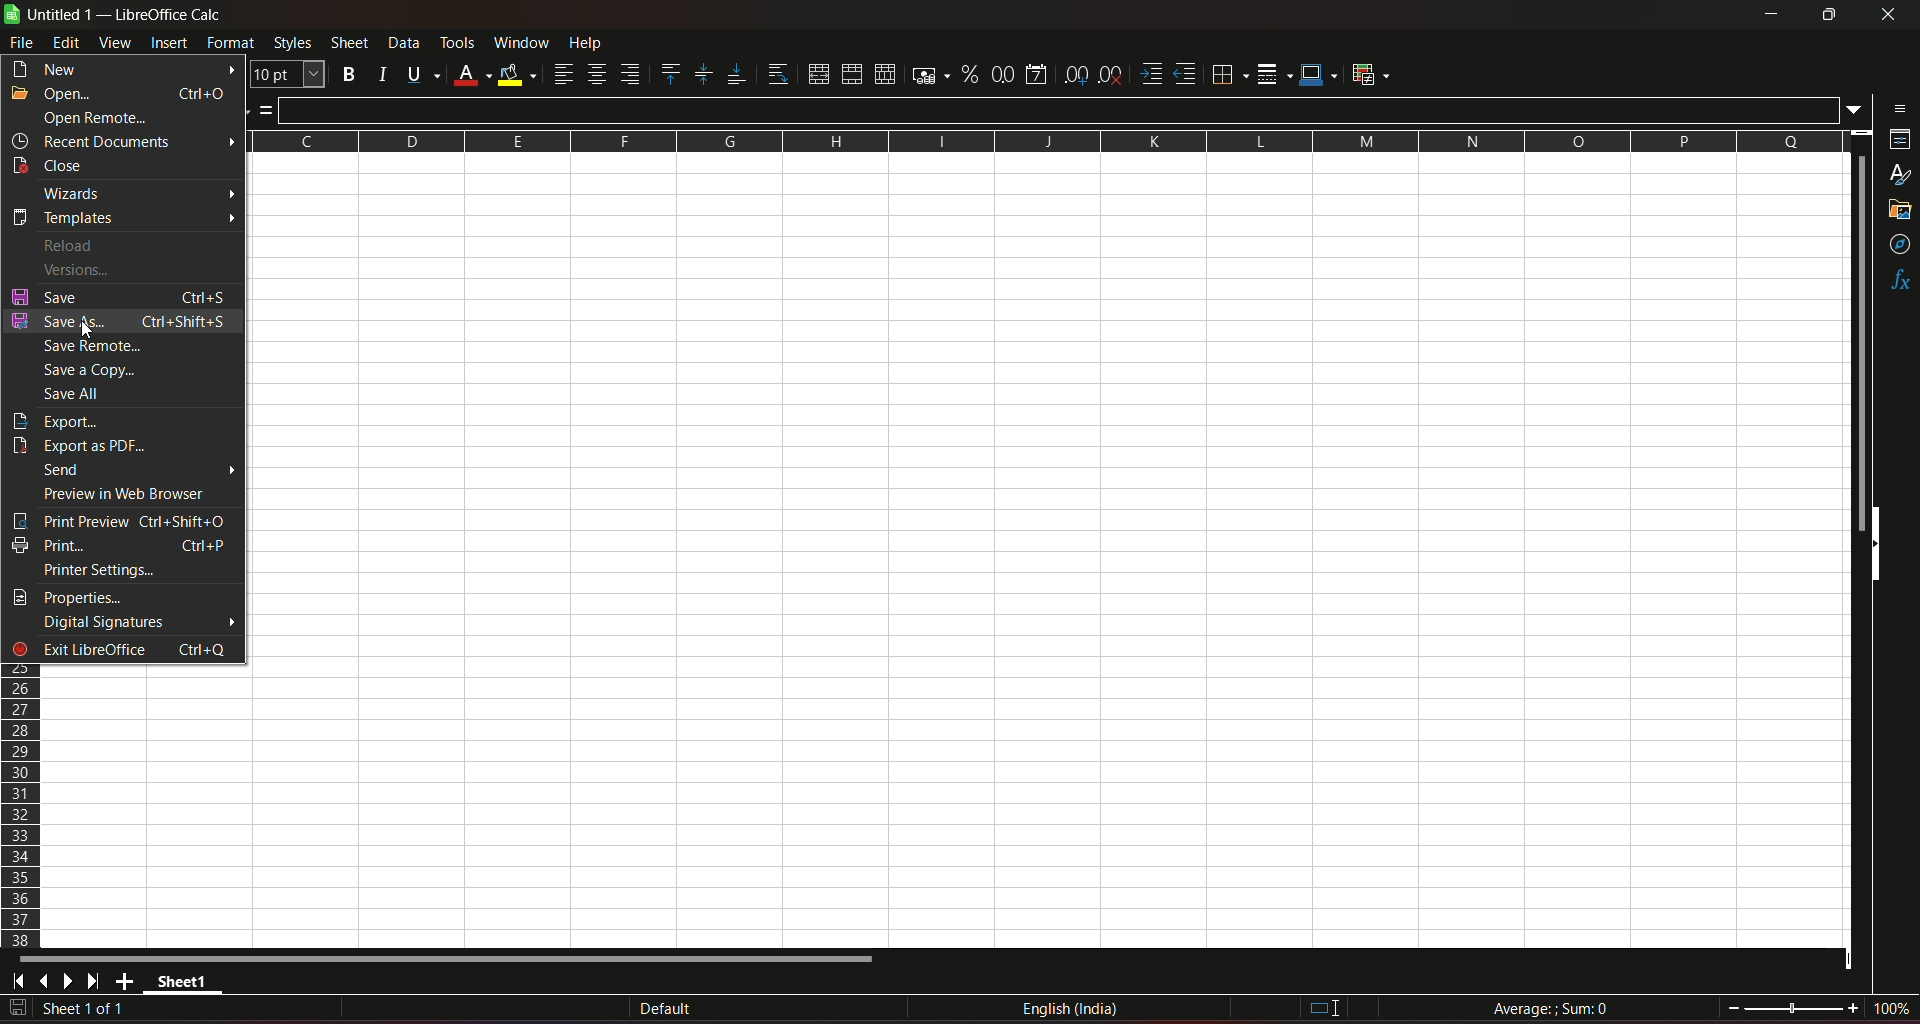 This screenshot has height=1024, width=1920. Describe the element at coordinates (702, 74) in the screenshot. I see `center vertically` at that location.